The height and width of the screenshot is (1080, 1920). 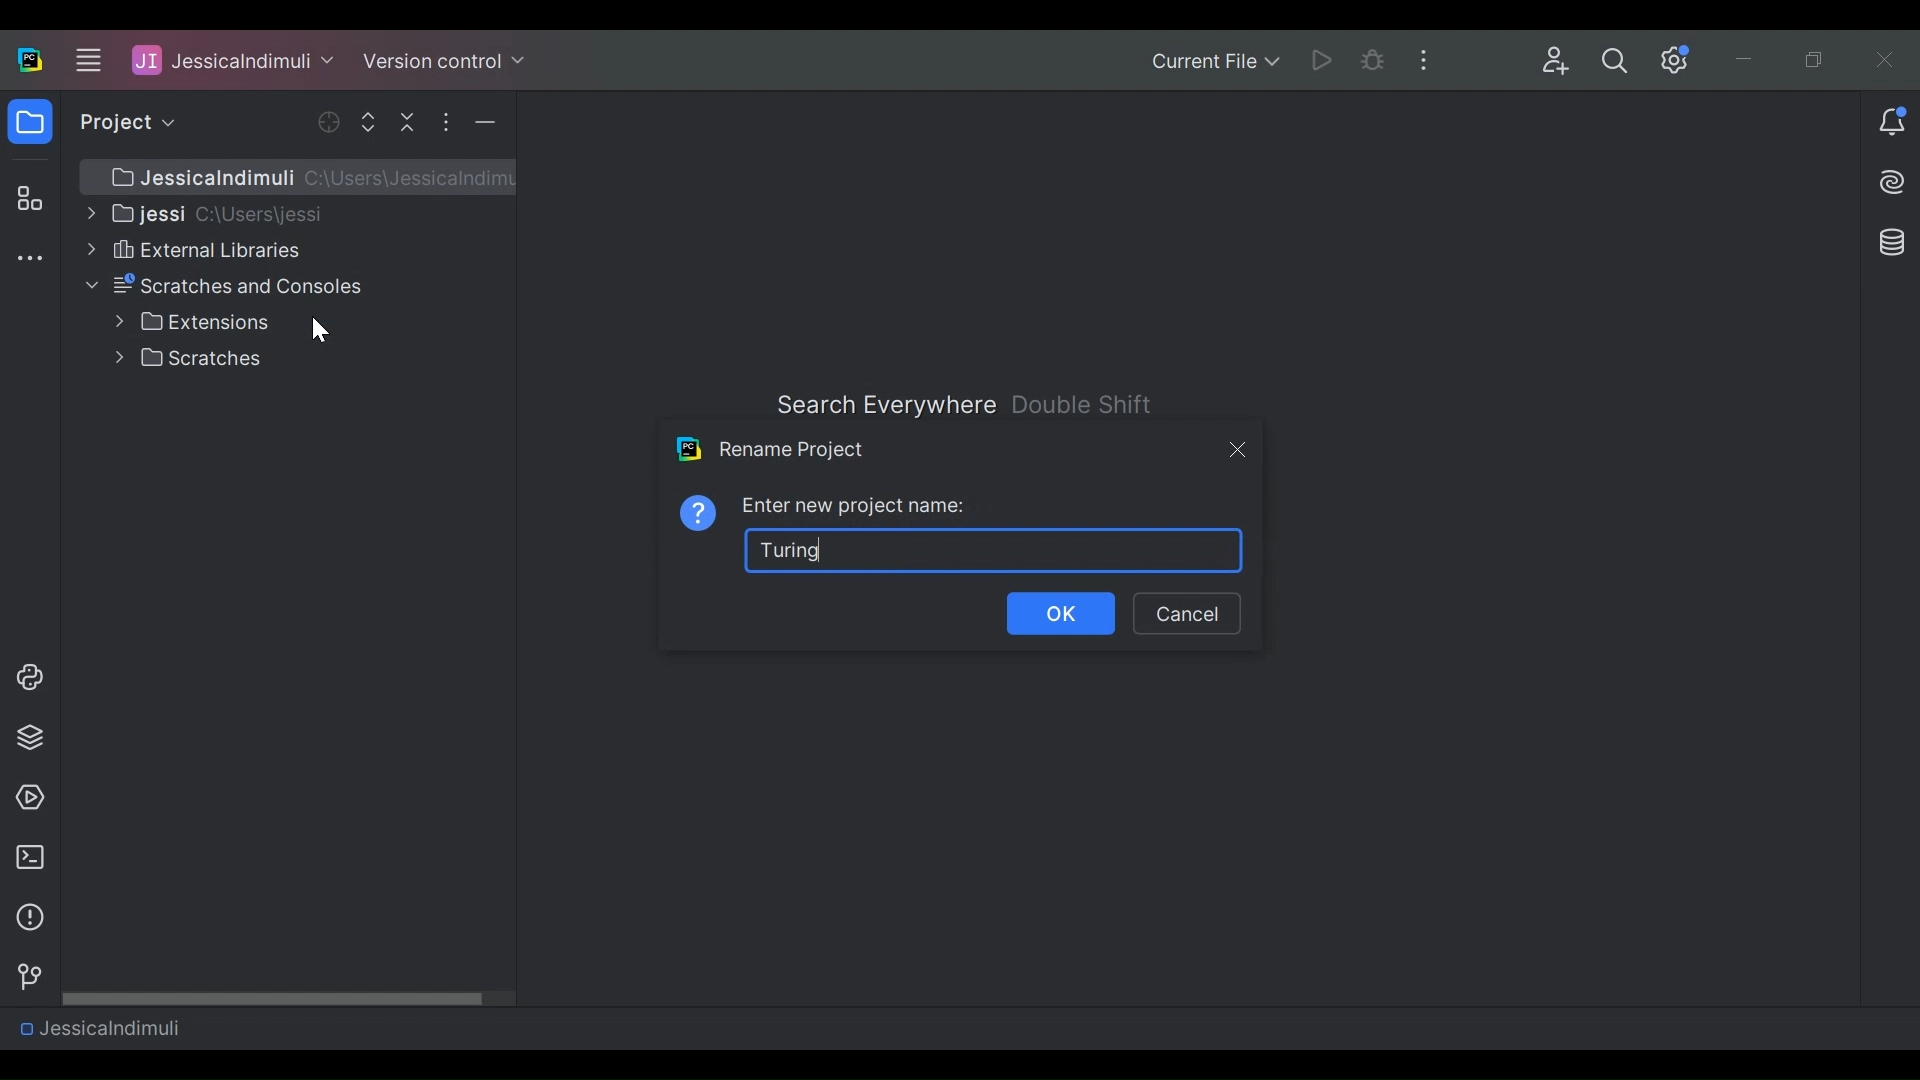 I want to click on project view, so click(x=122, y=122).